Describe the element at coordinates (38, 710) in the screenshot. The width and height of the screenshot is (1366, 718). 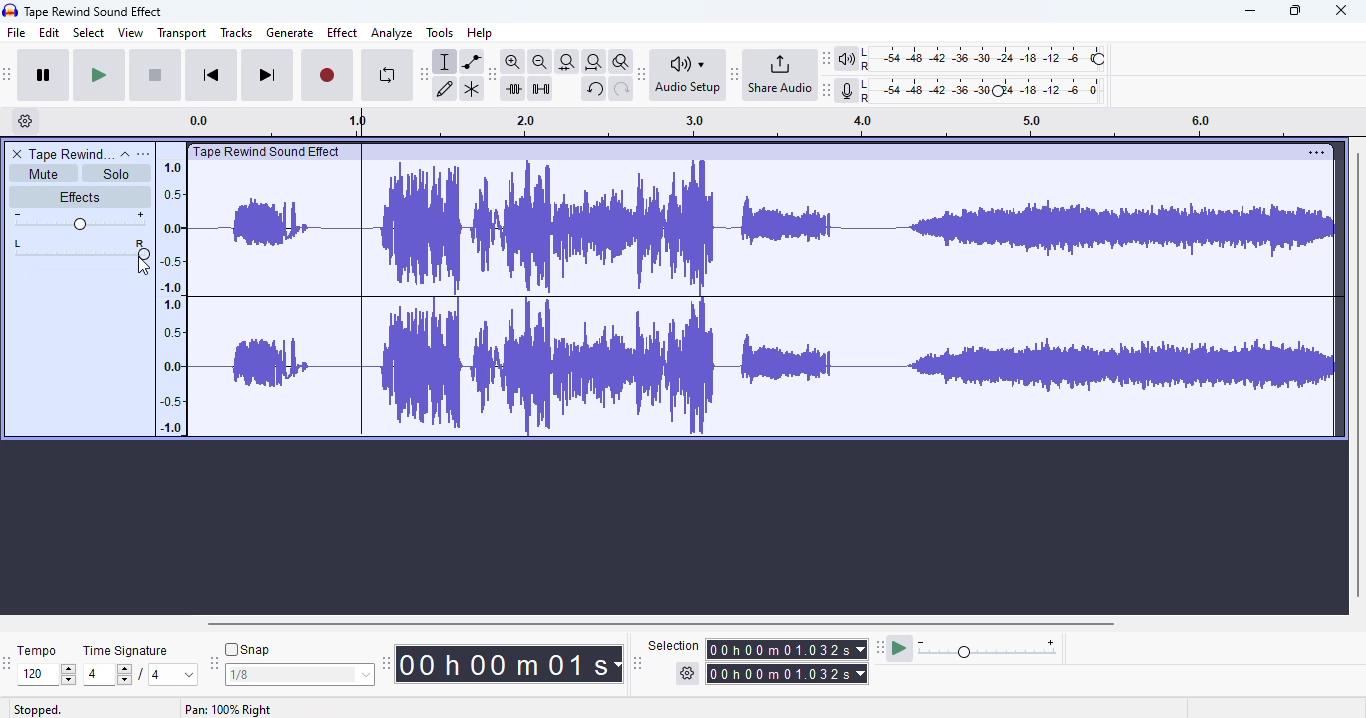
I see `stopped` at that location.